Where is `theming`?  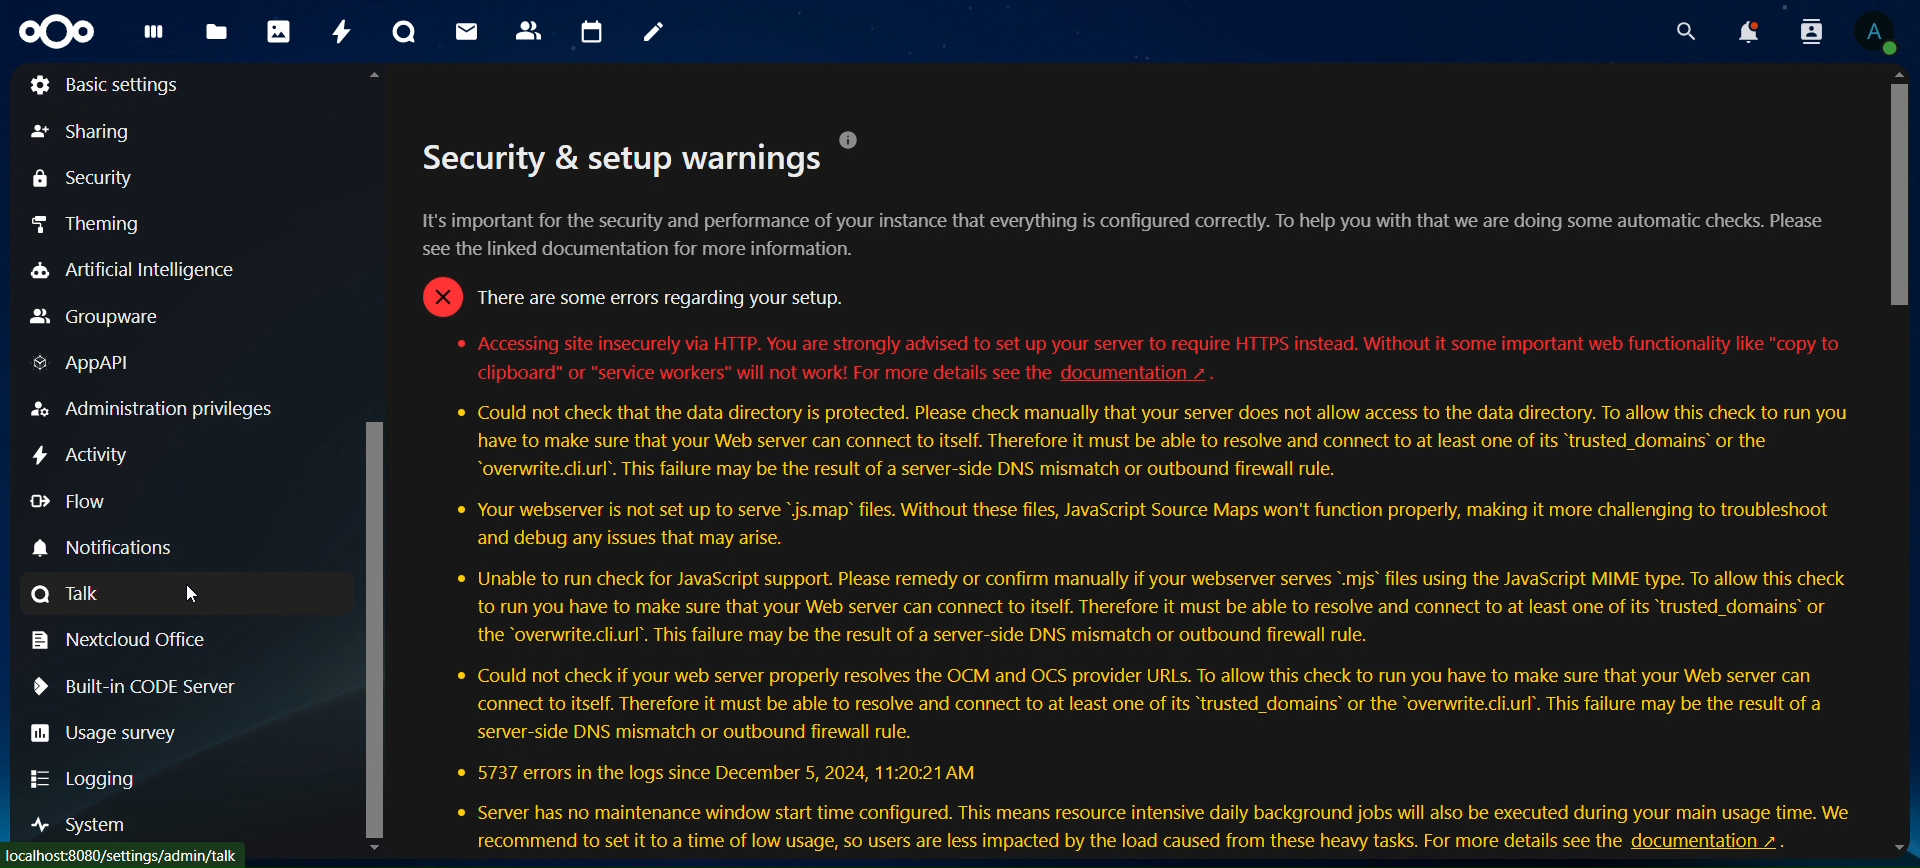
theming is located at coordinates (93, 226).